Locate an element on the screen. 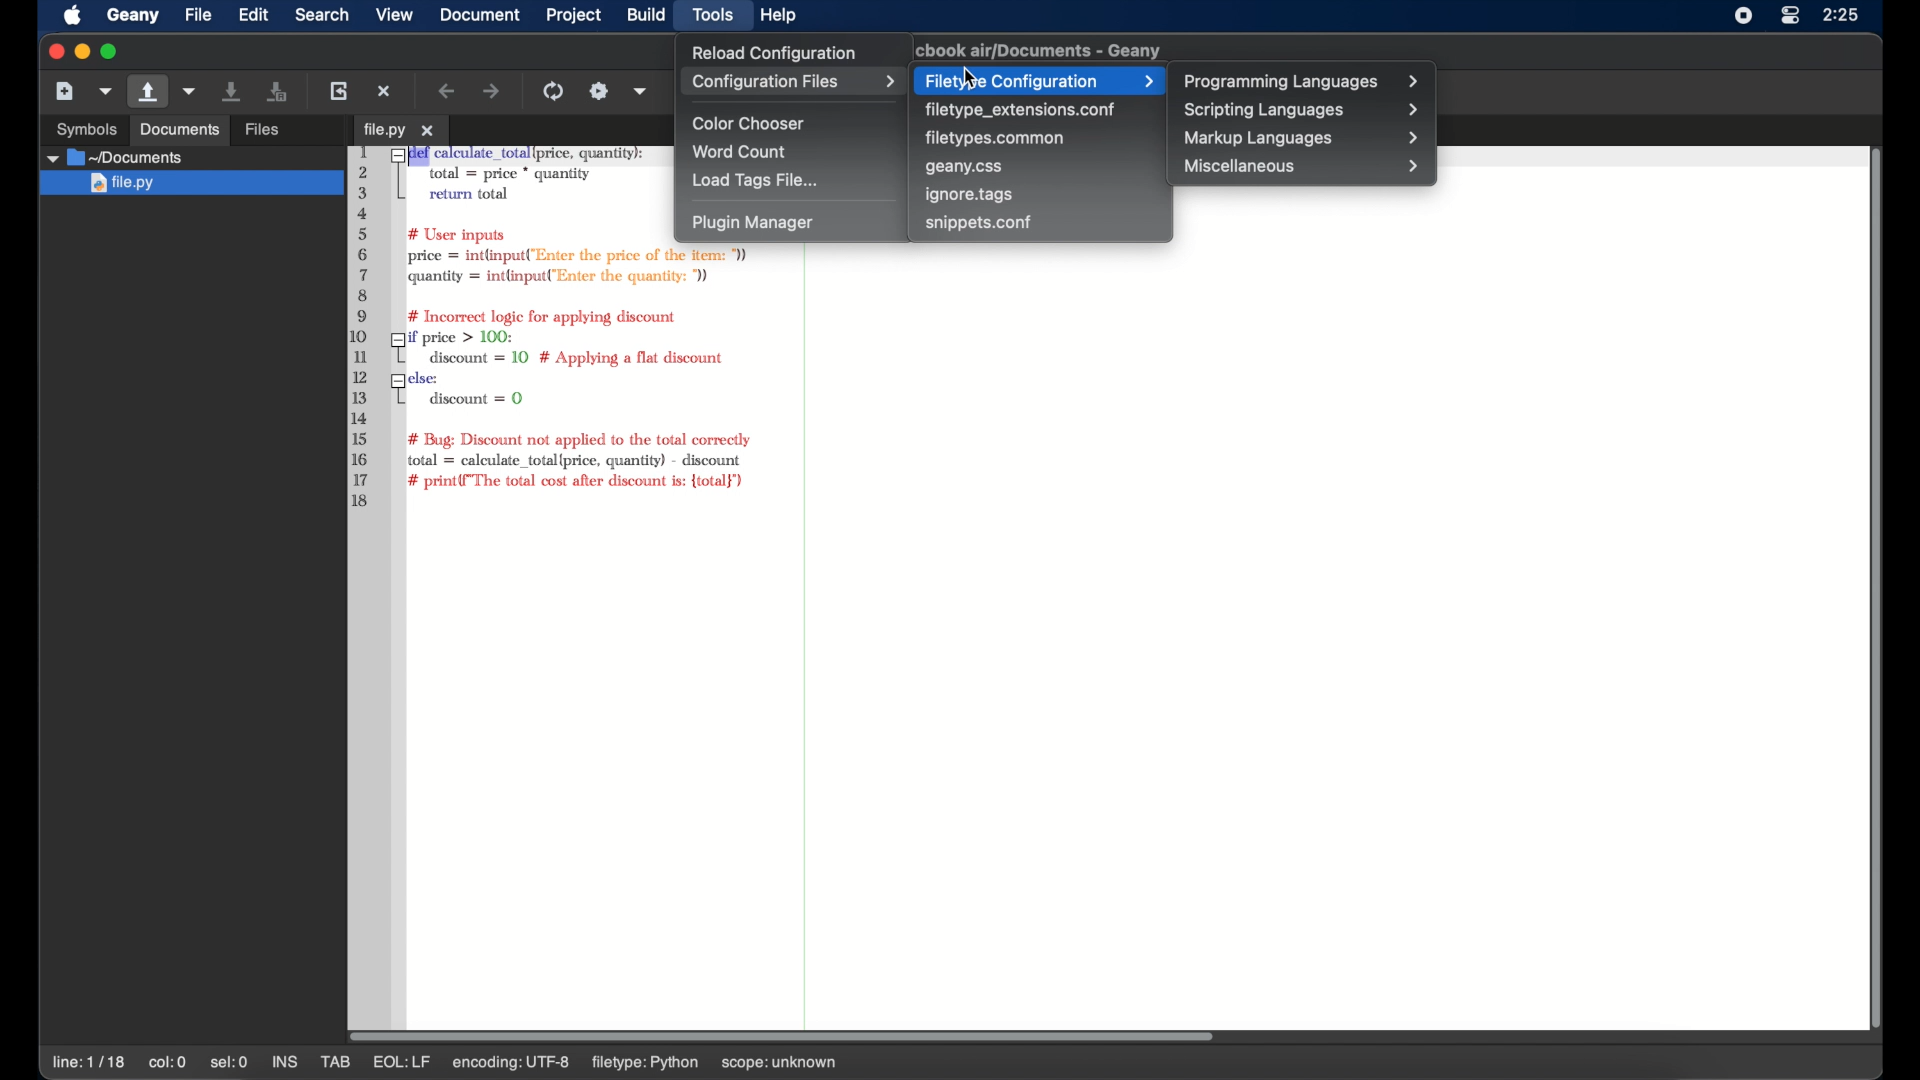 The width and height of the screenshot is (1920, 1080). word count is located at coordinates (743, 152).